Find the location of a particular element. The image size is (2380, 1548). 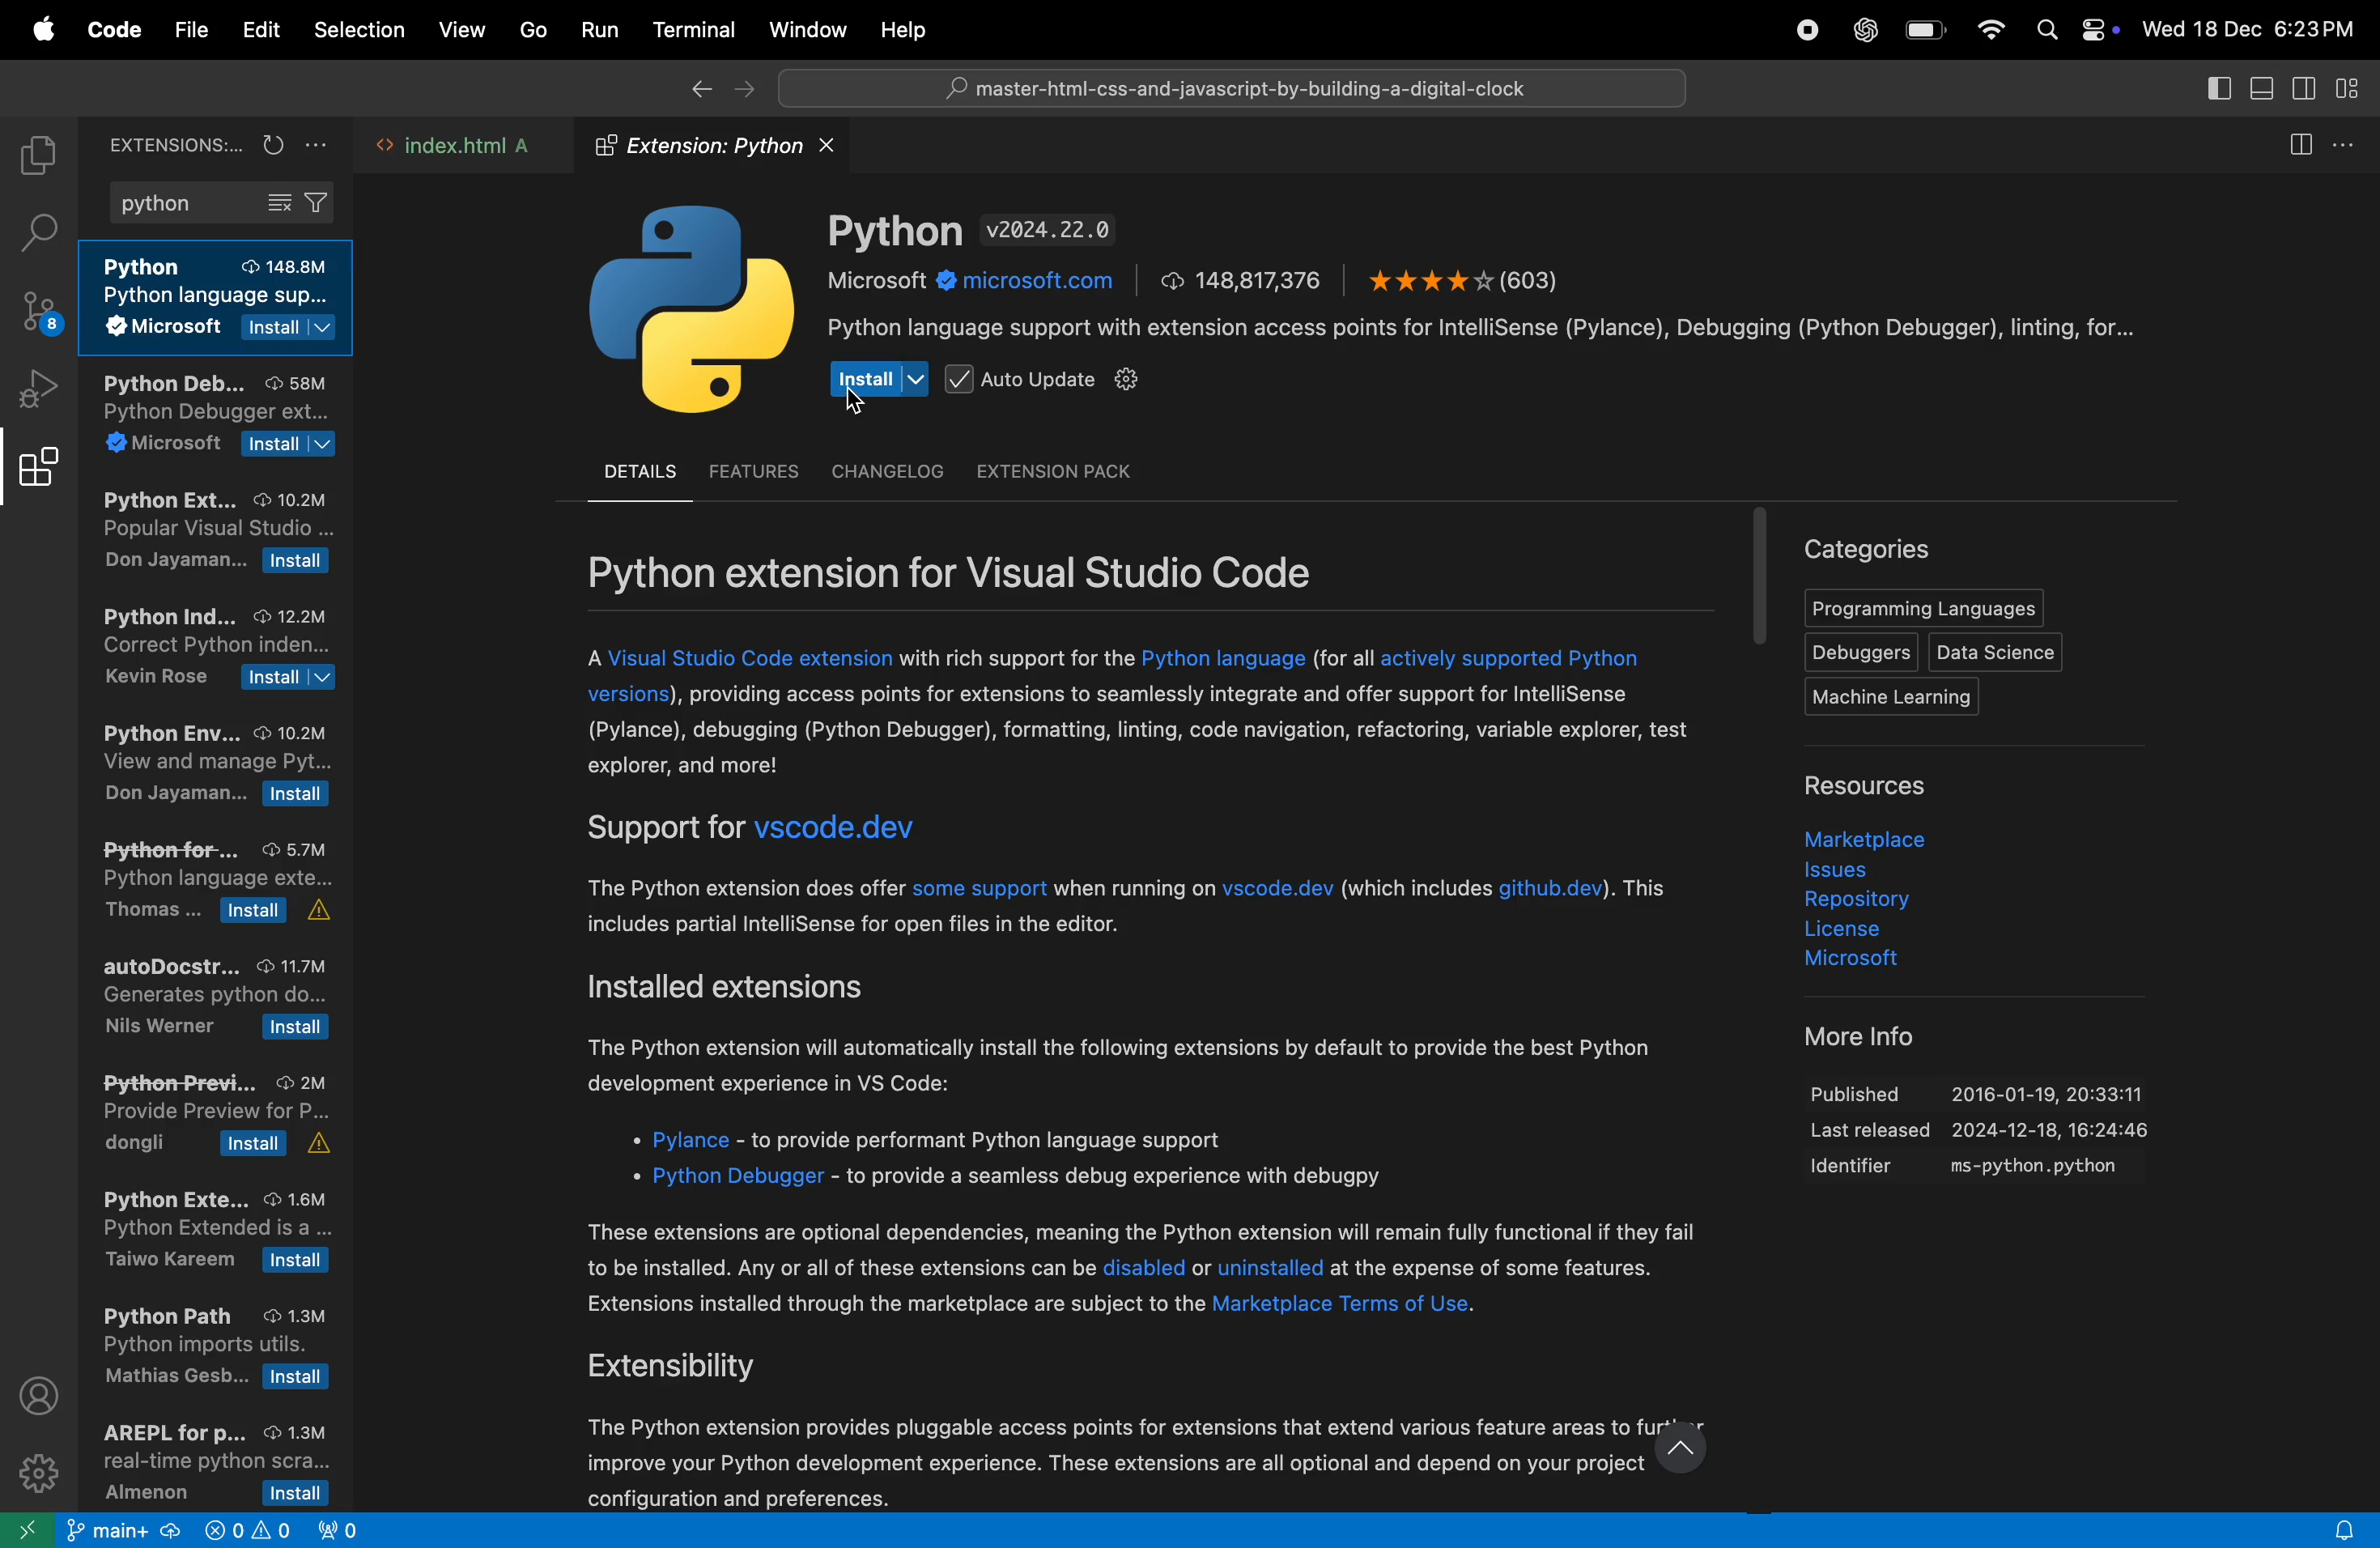

Debuggers is located at coordinates (1857, 652).